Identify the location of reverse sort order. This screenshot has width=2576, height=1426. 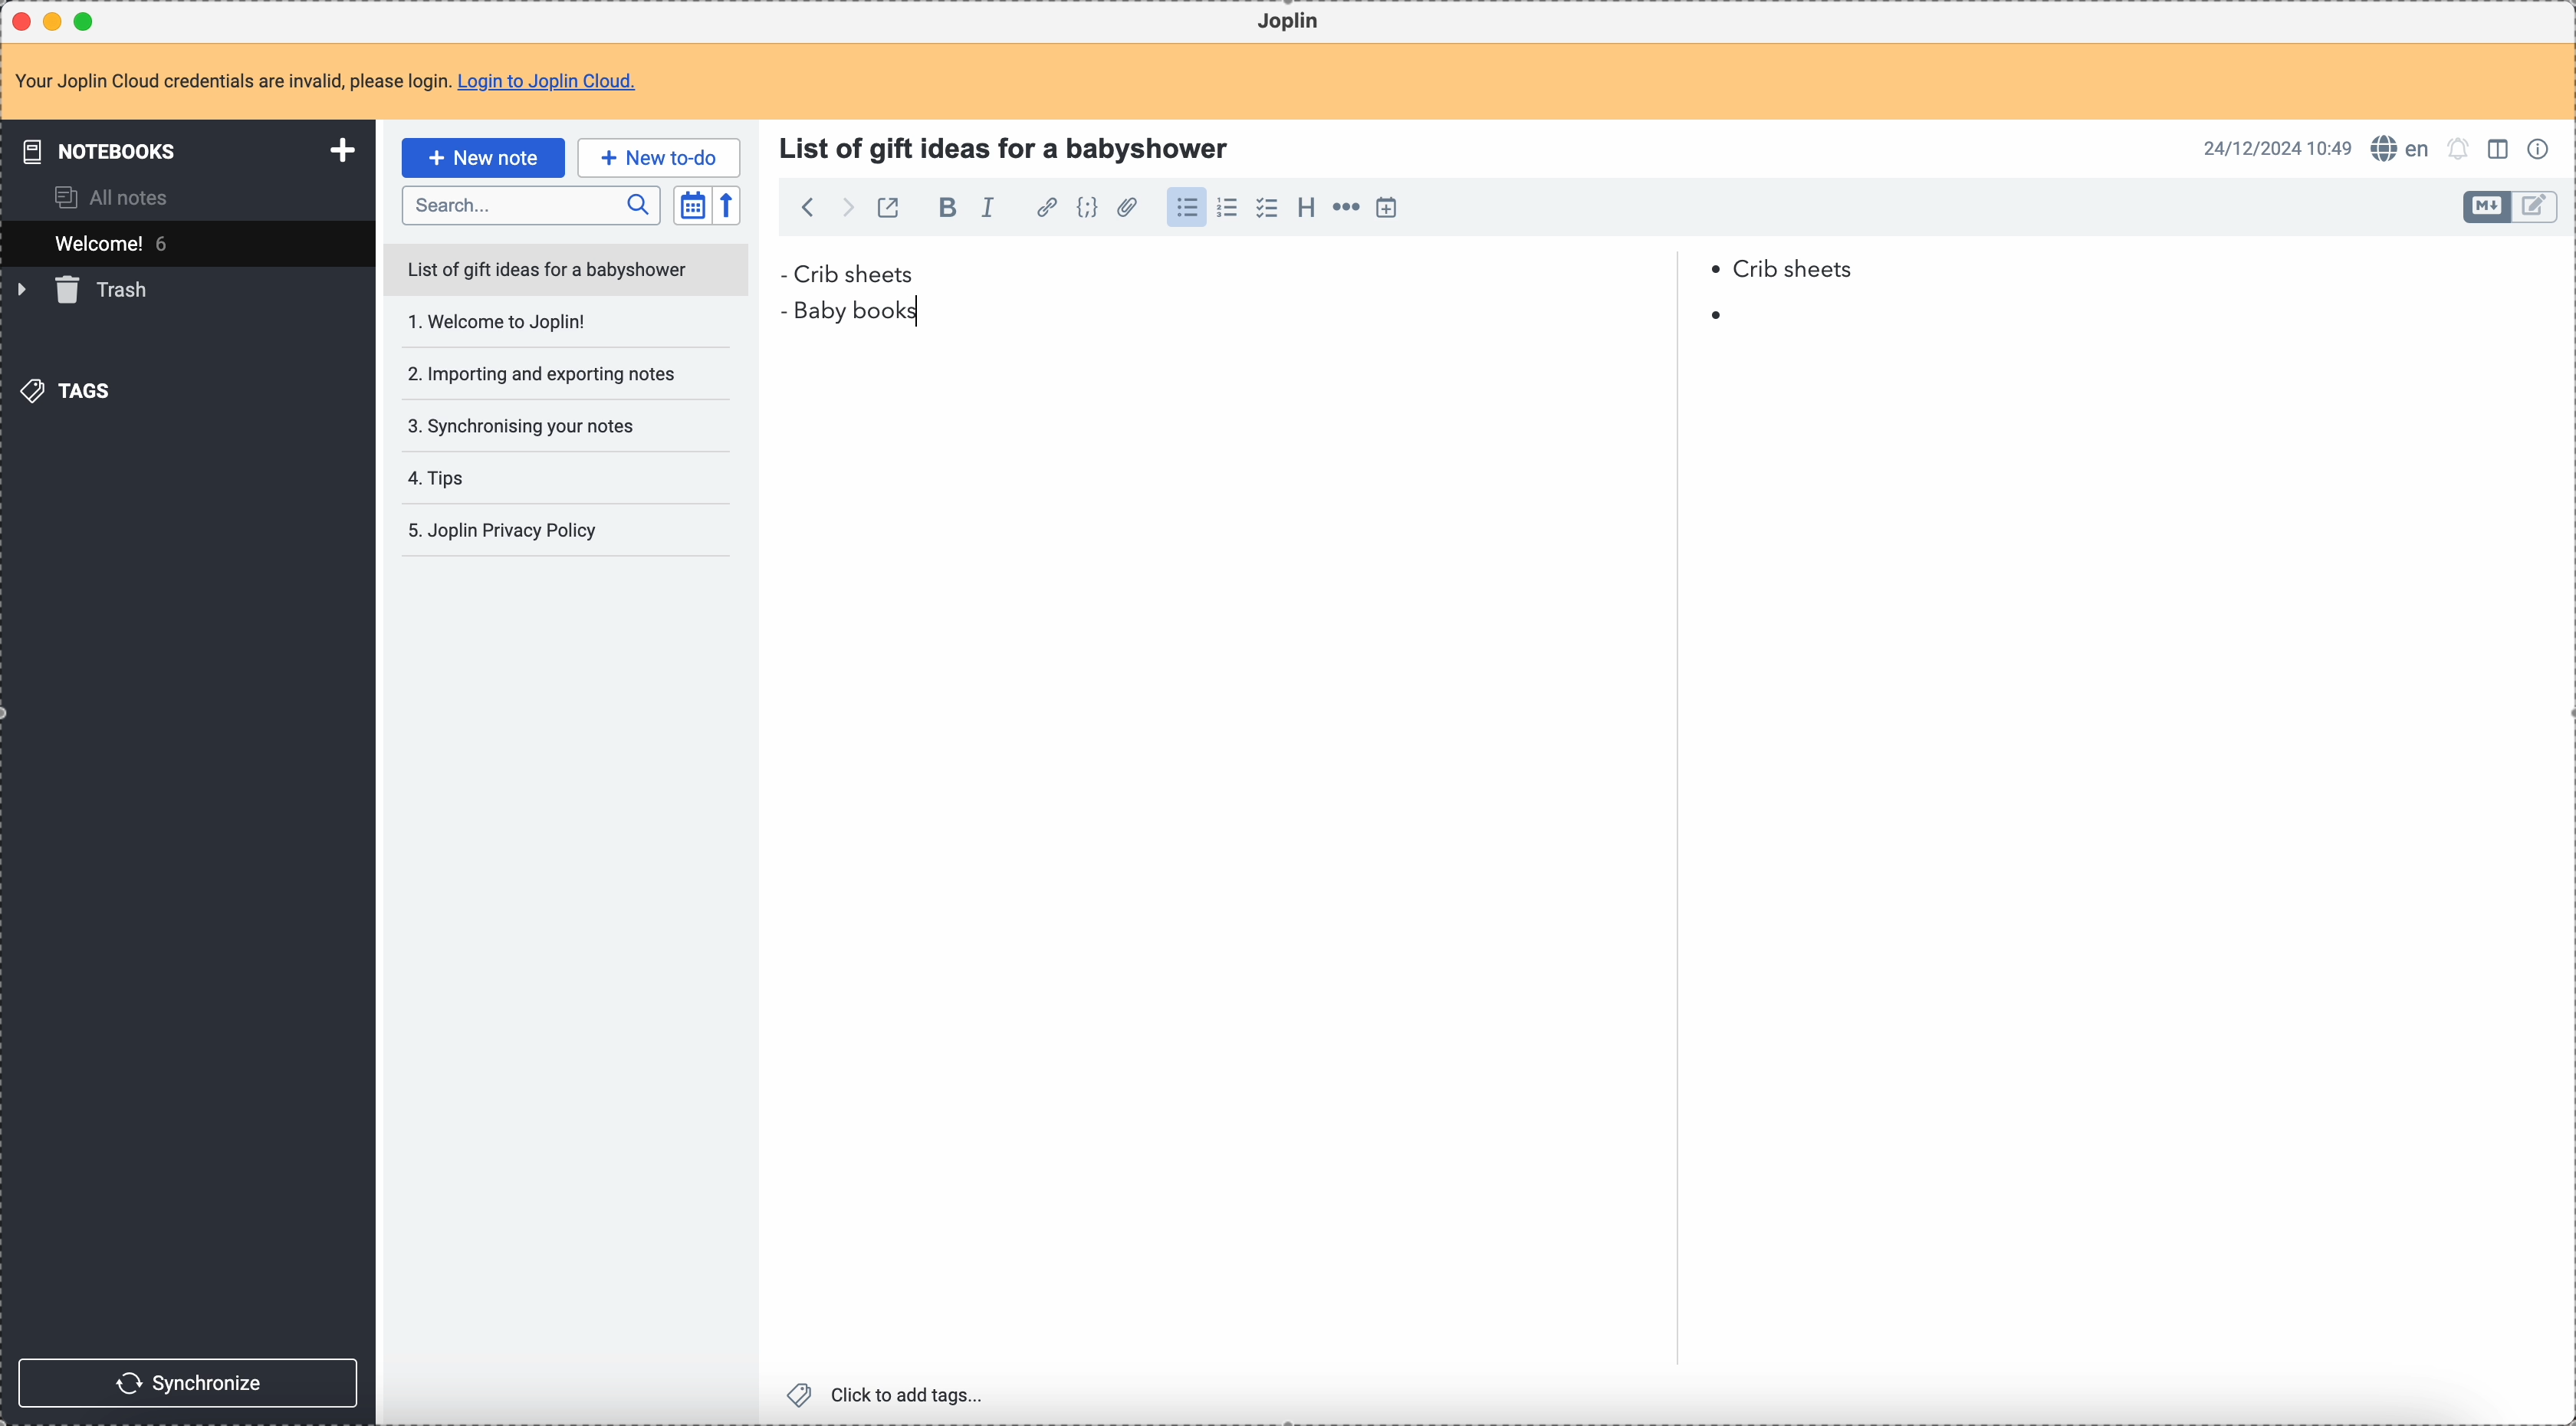
(726, 207).